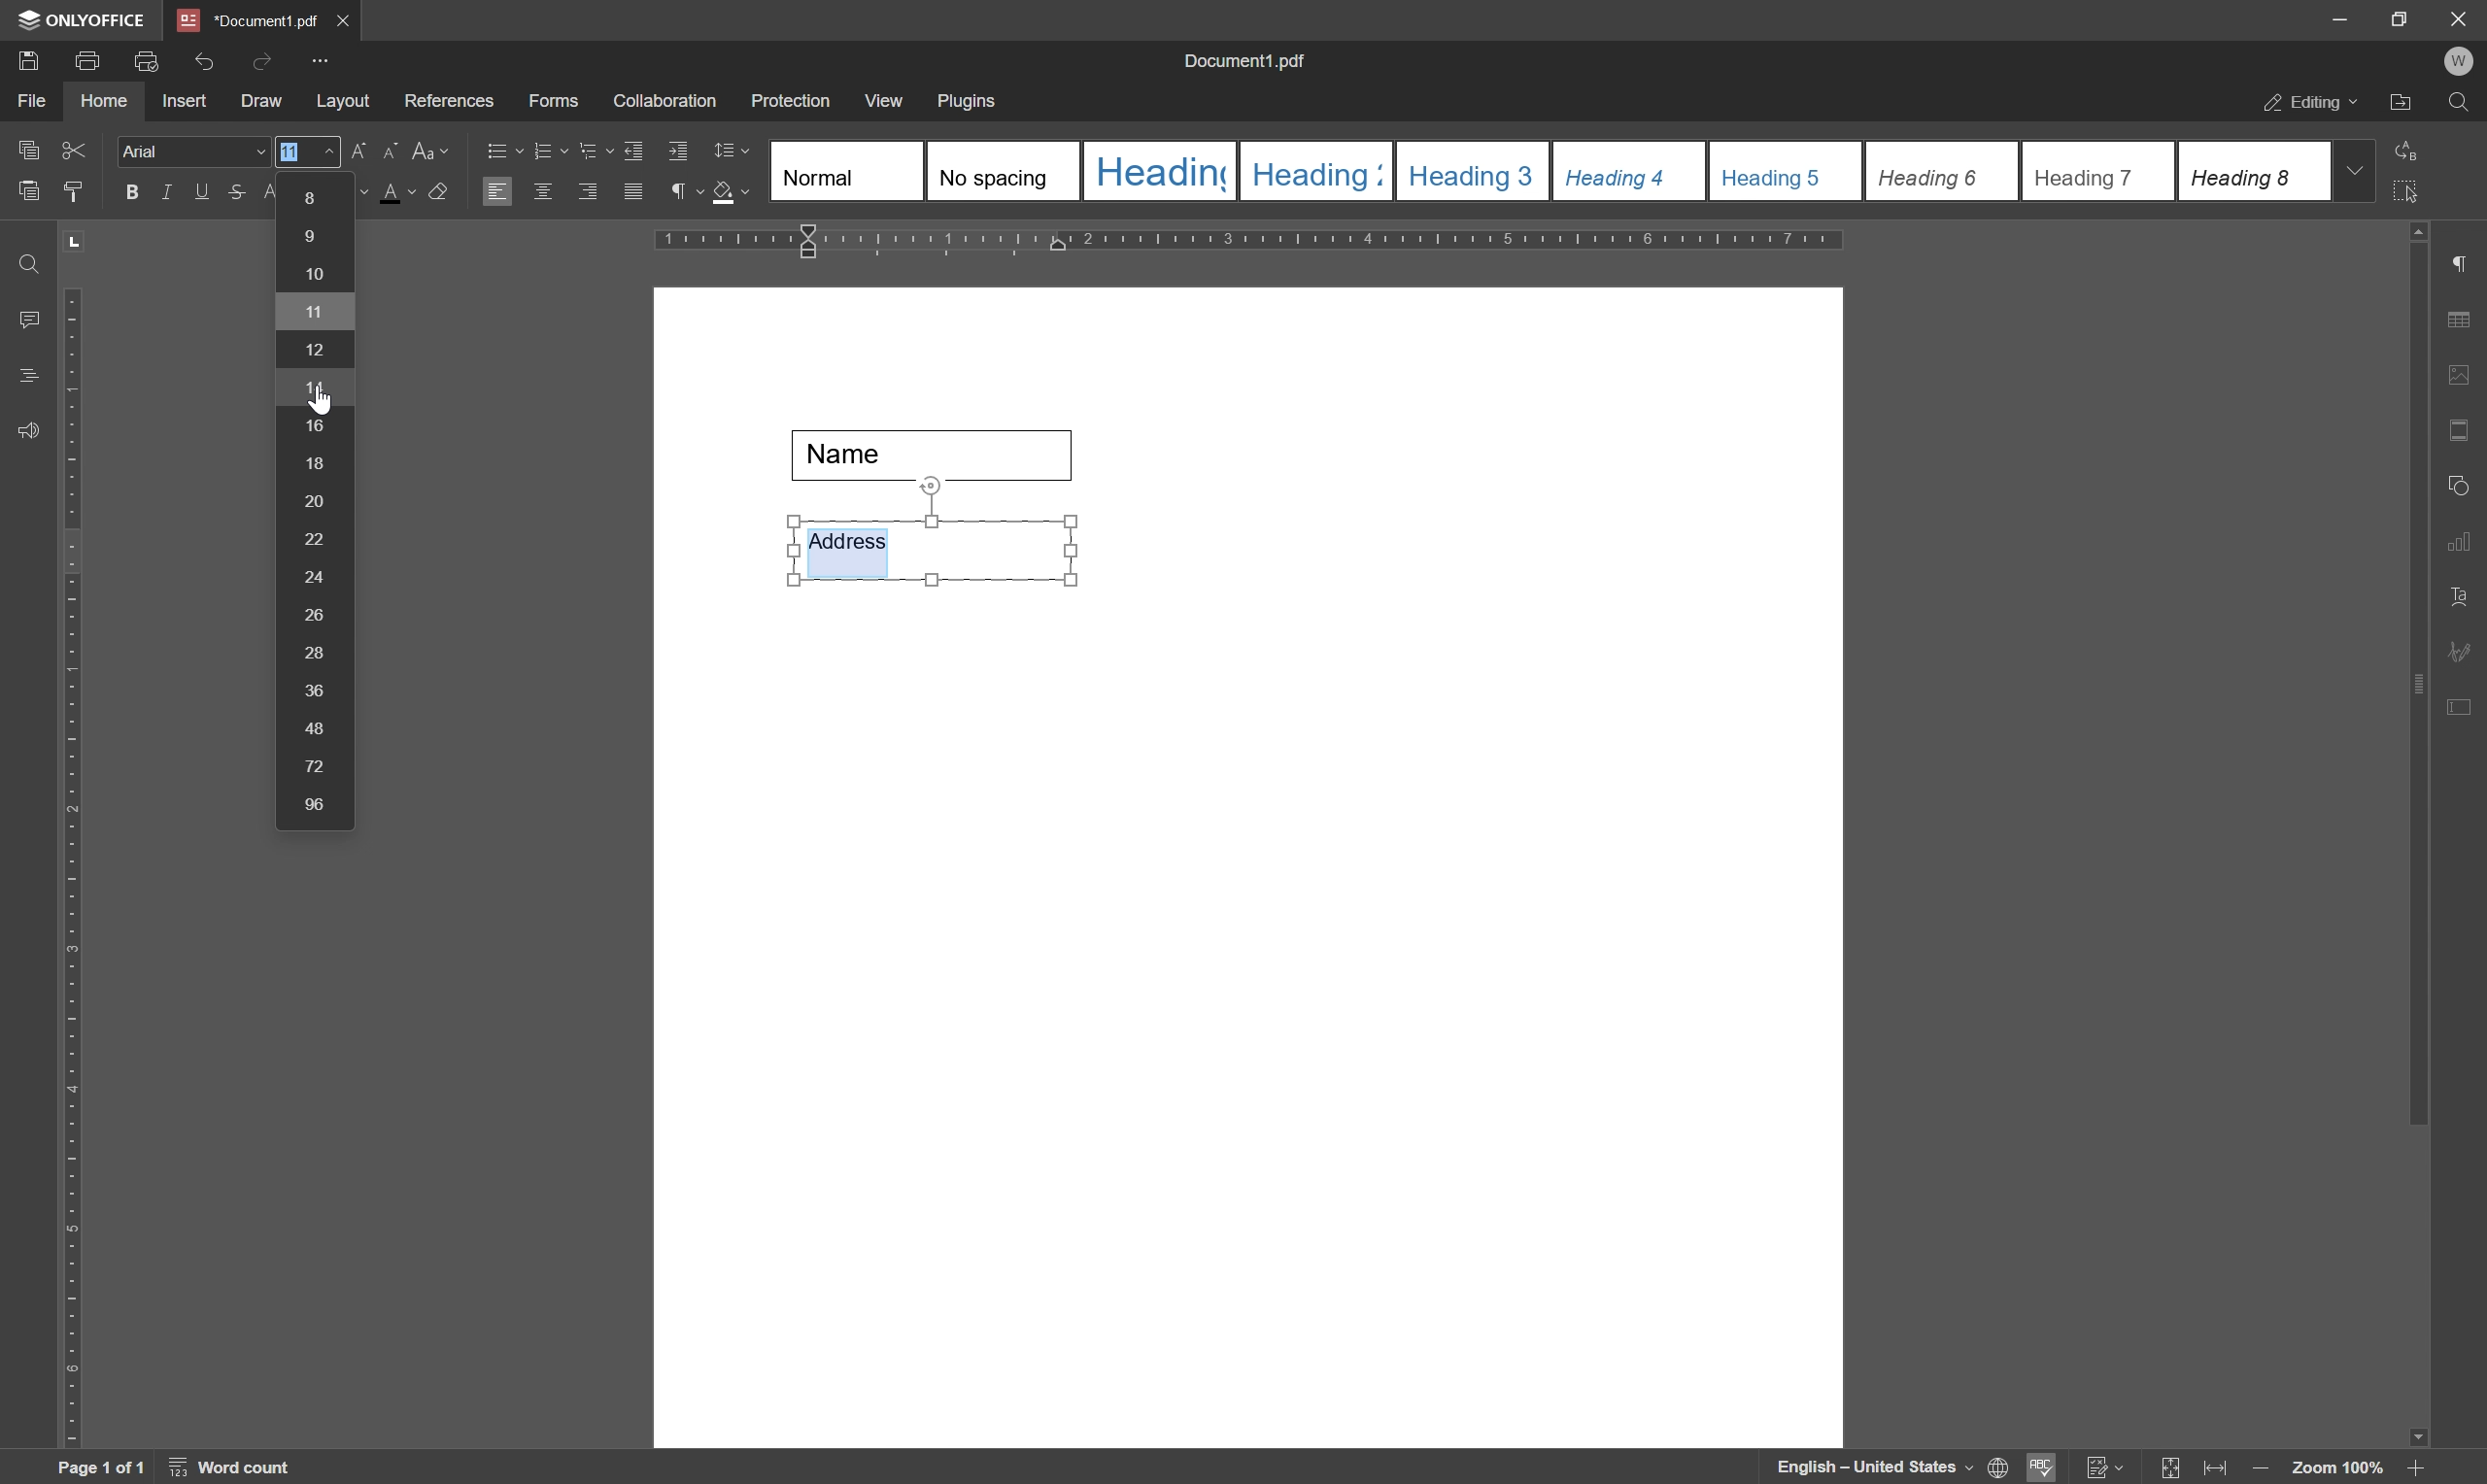 This screenshot has height=1484, width=2487. What do you see at coordinates (2169, 1468) in the screenshot?
I see `fit to slide` at bounding box center [2169, 1468].